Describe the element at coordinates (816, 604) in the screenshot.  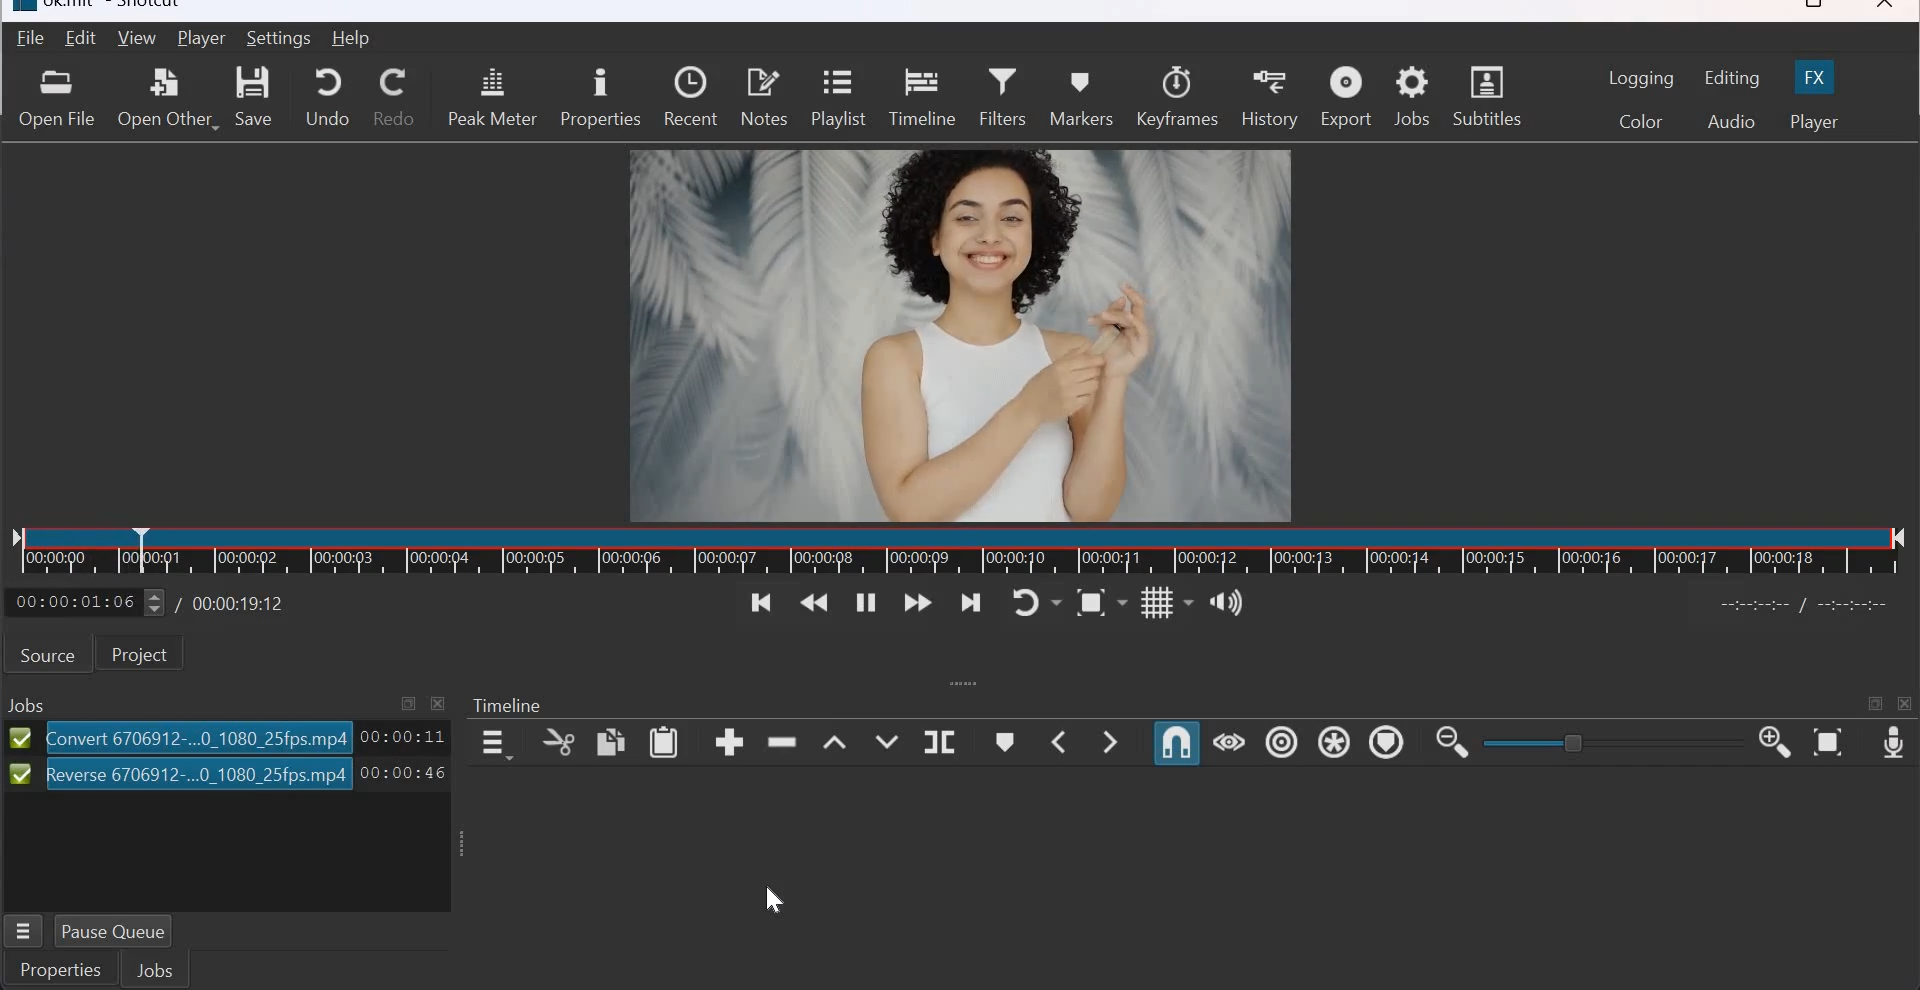
I see `Play quickly backwards` at that location.